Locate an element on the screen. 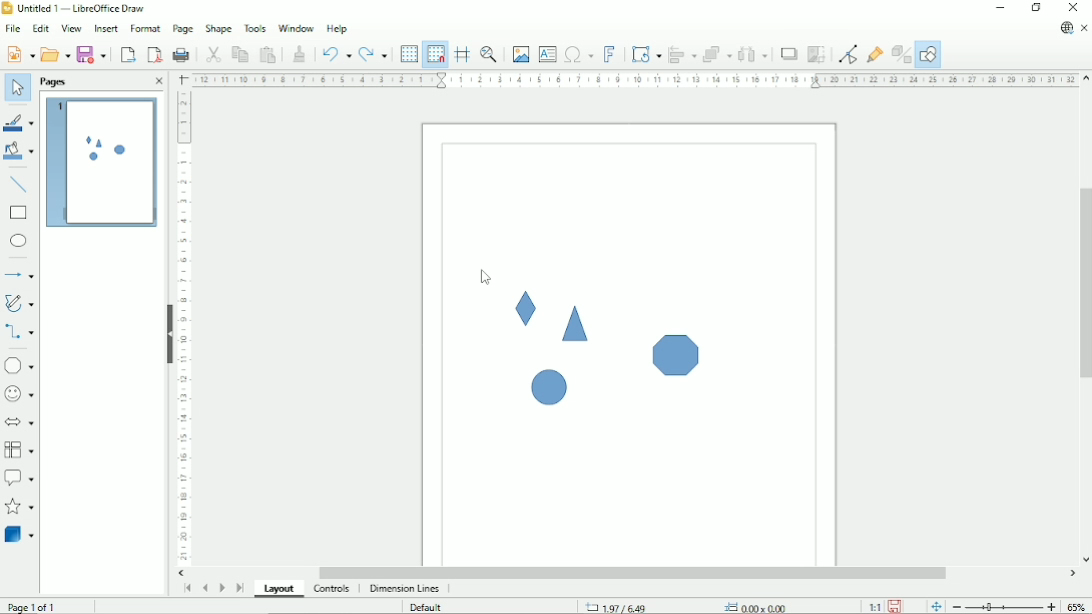 The height and width of the screenshot is (614, 1092). Snap to grid is located at coordinates (435, 53).